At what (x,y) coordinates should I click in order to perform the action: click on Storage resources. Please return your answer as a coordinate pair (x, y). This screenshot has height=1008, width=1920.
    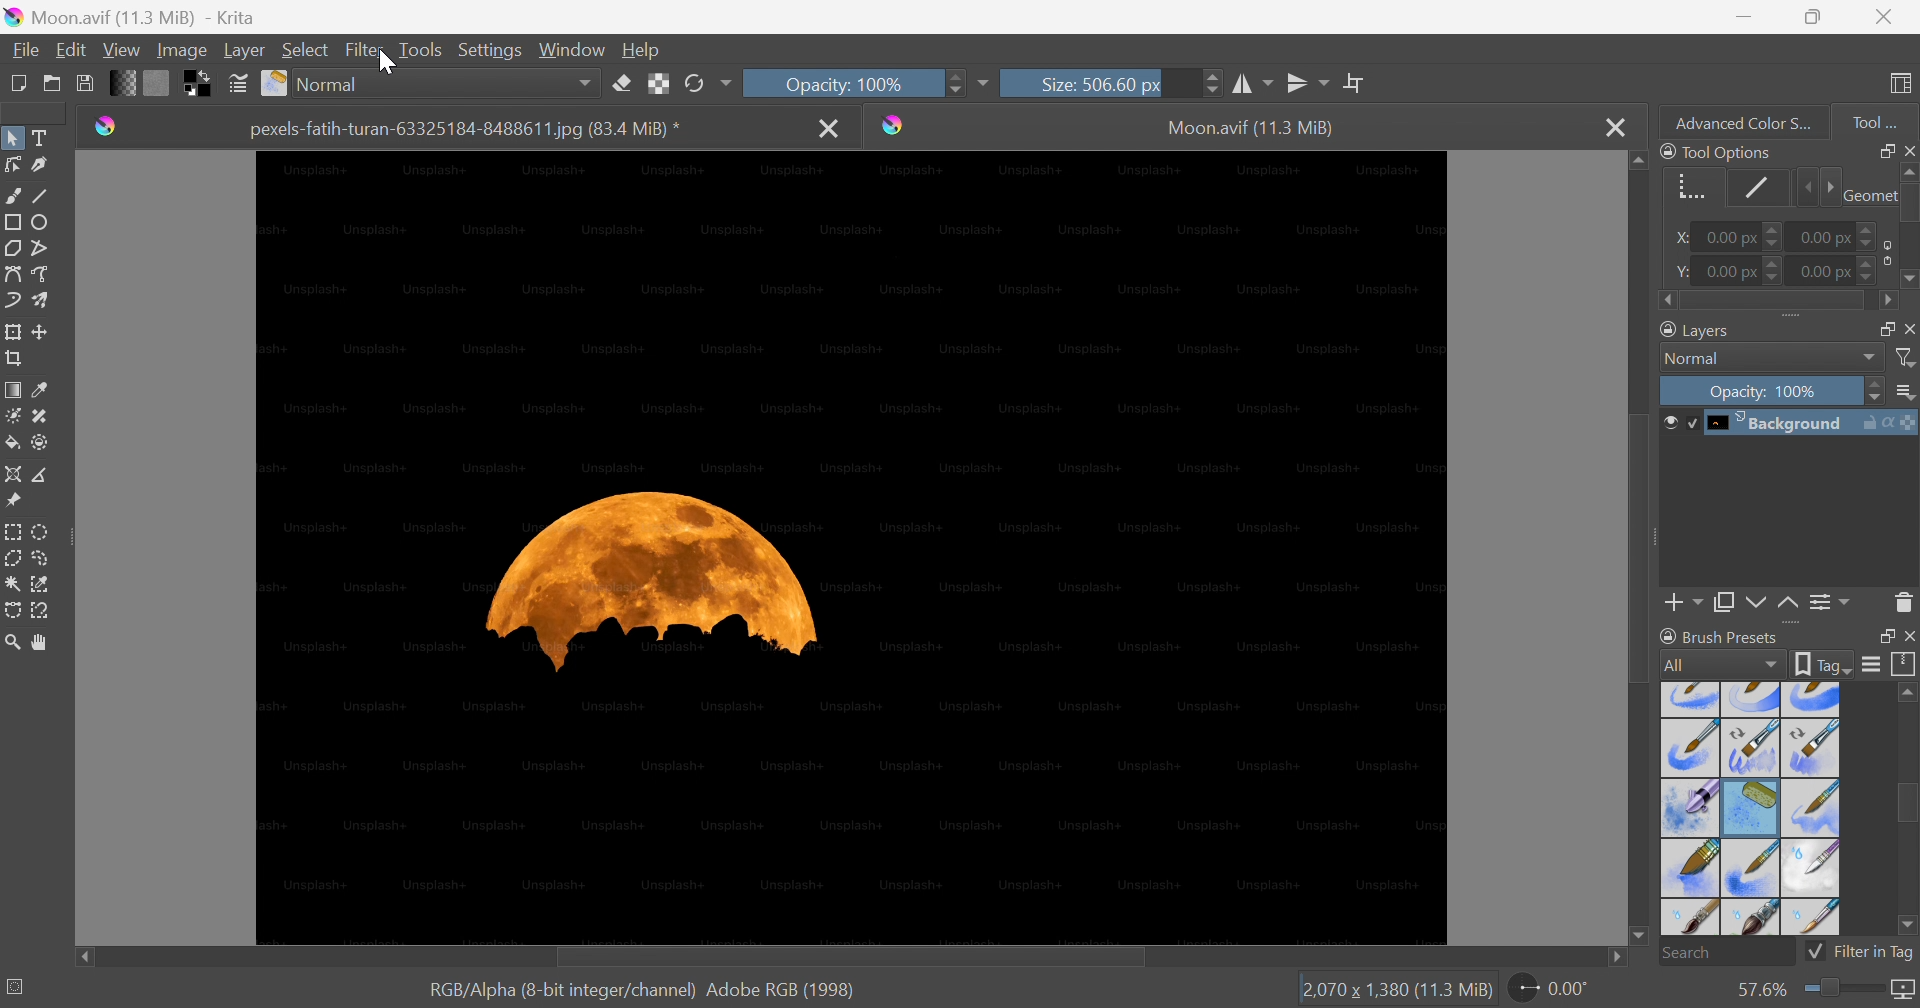
    Looking at the image, I should click on (1906, 664).